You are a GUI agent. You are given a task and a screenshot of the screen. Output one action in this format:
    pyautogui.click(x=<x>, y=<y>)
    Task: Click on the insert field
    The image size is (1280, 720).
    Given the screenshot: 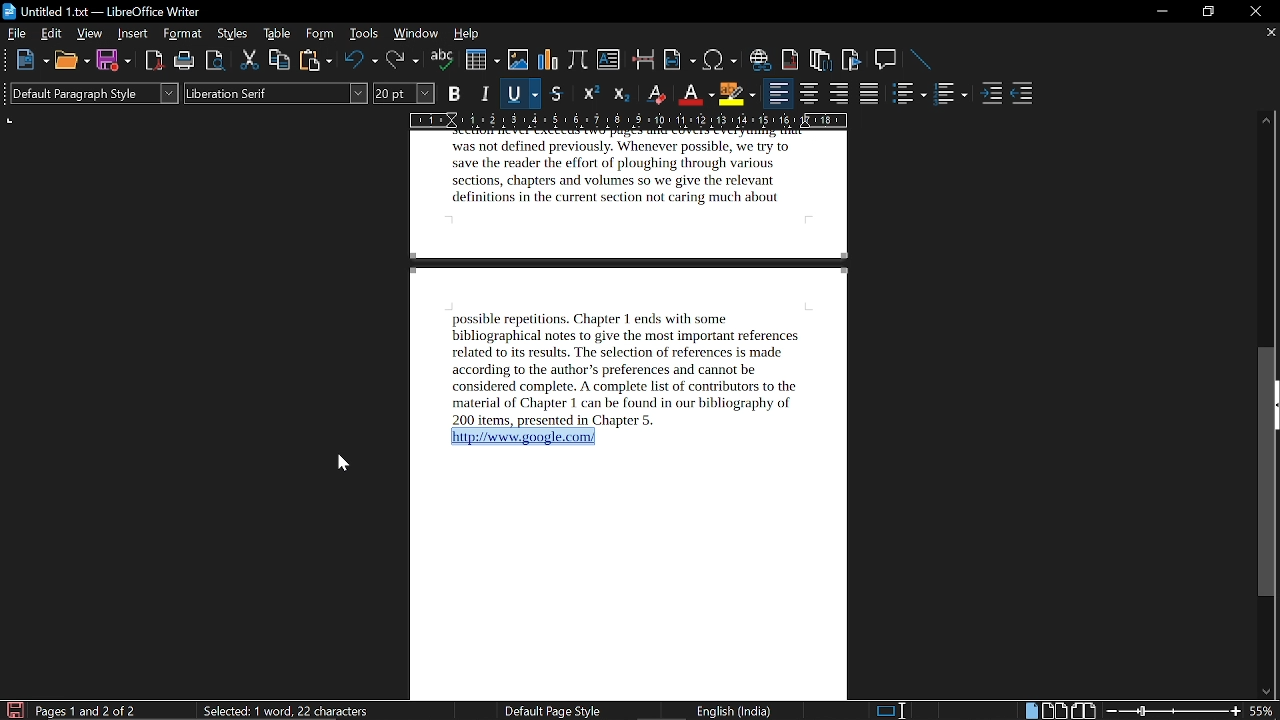 What is the action you would take?
    pyautogui.click(x=681, y=60)
    